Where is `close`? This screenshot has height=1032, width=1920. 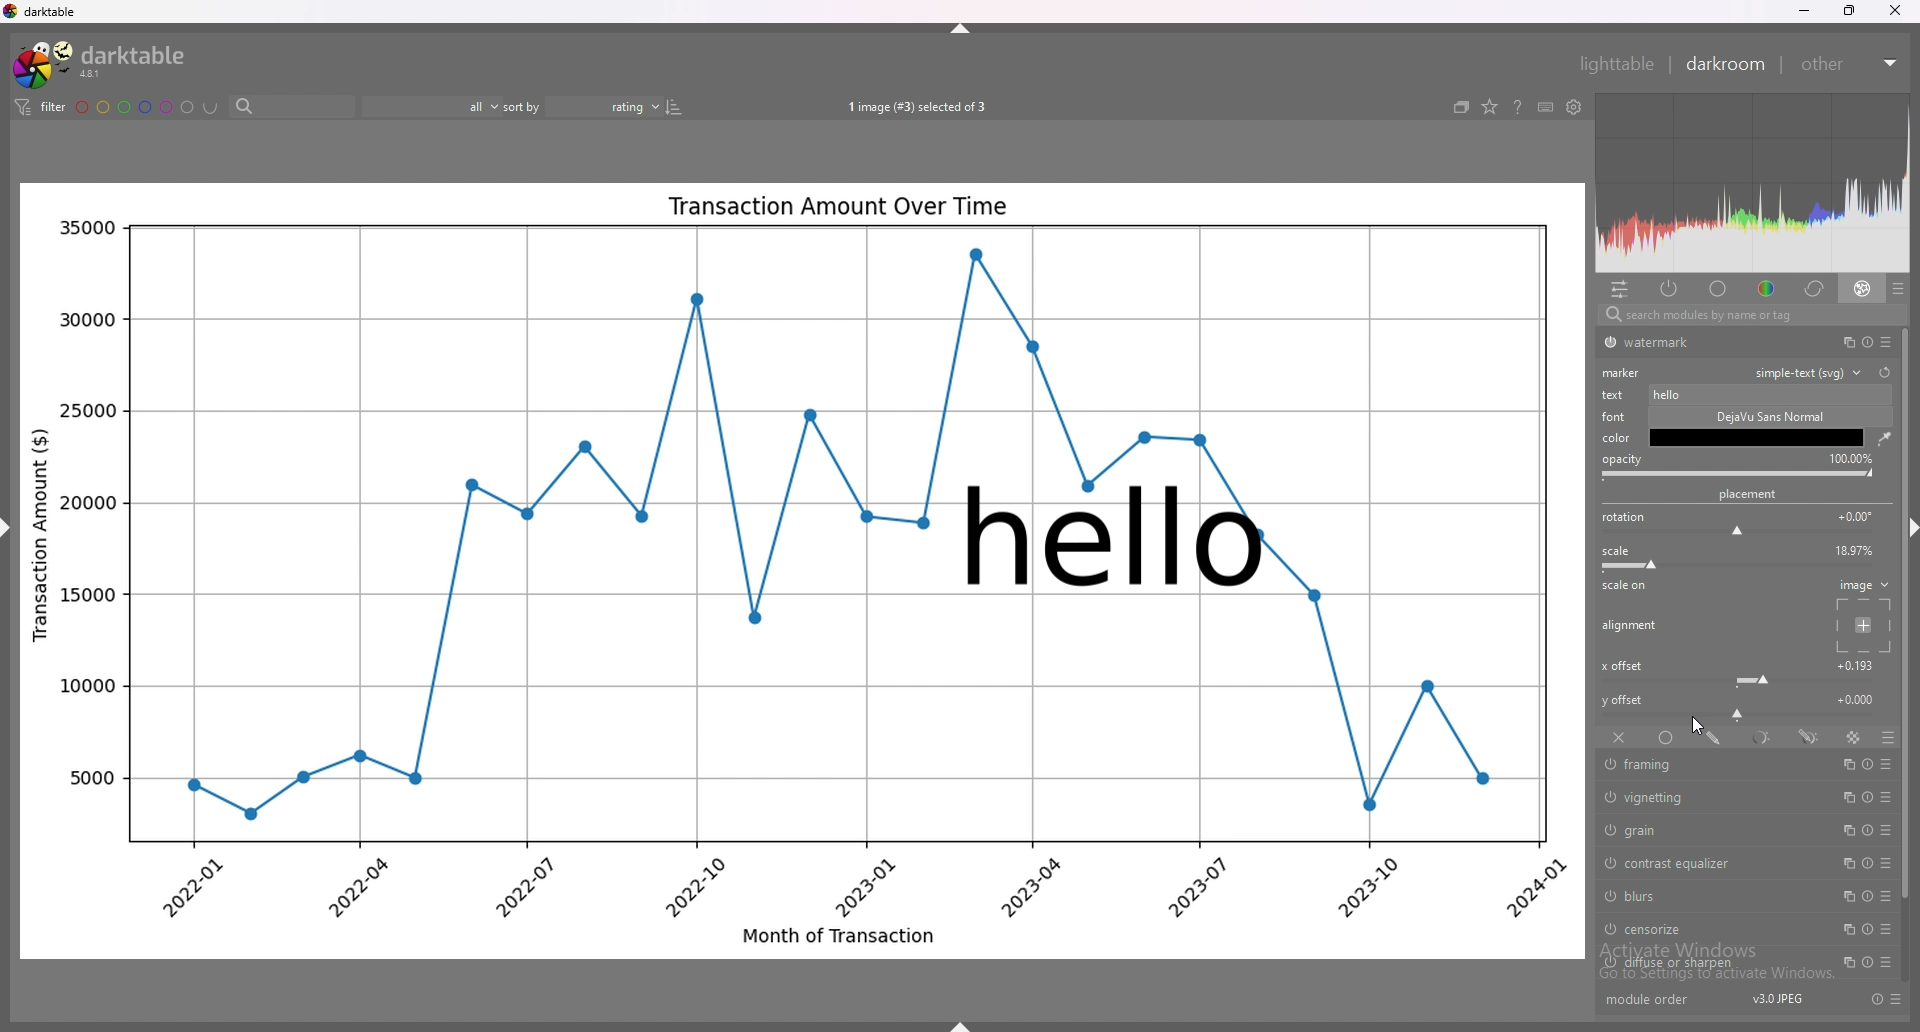 close is located at coordinates (1892, 12).